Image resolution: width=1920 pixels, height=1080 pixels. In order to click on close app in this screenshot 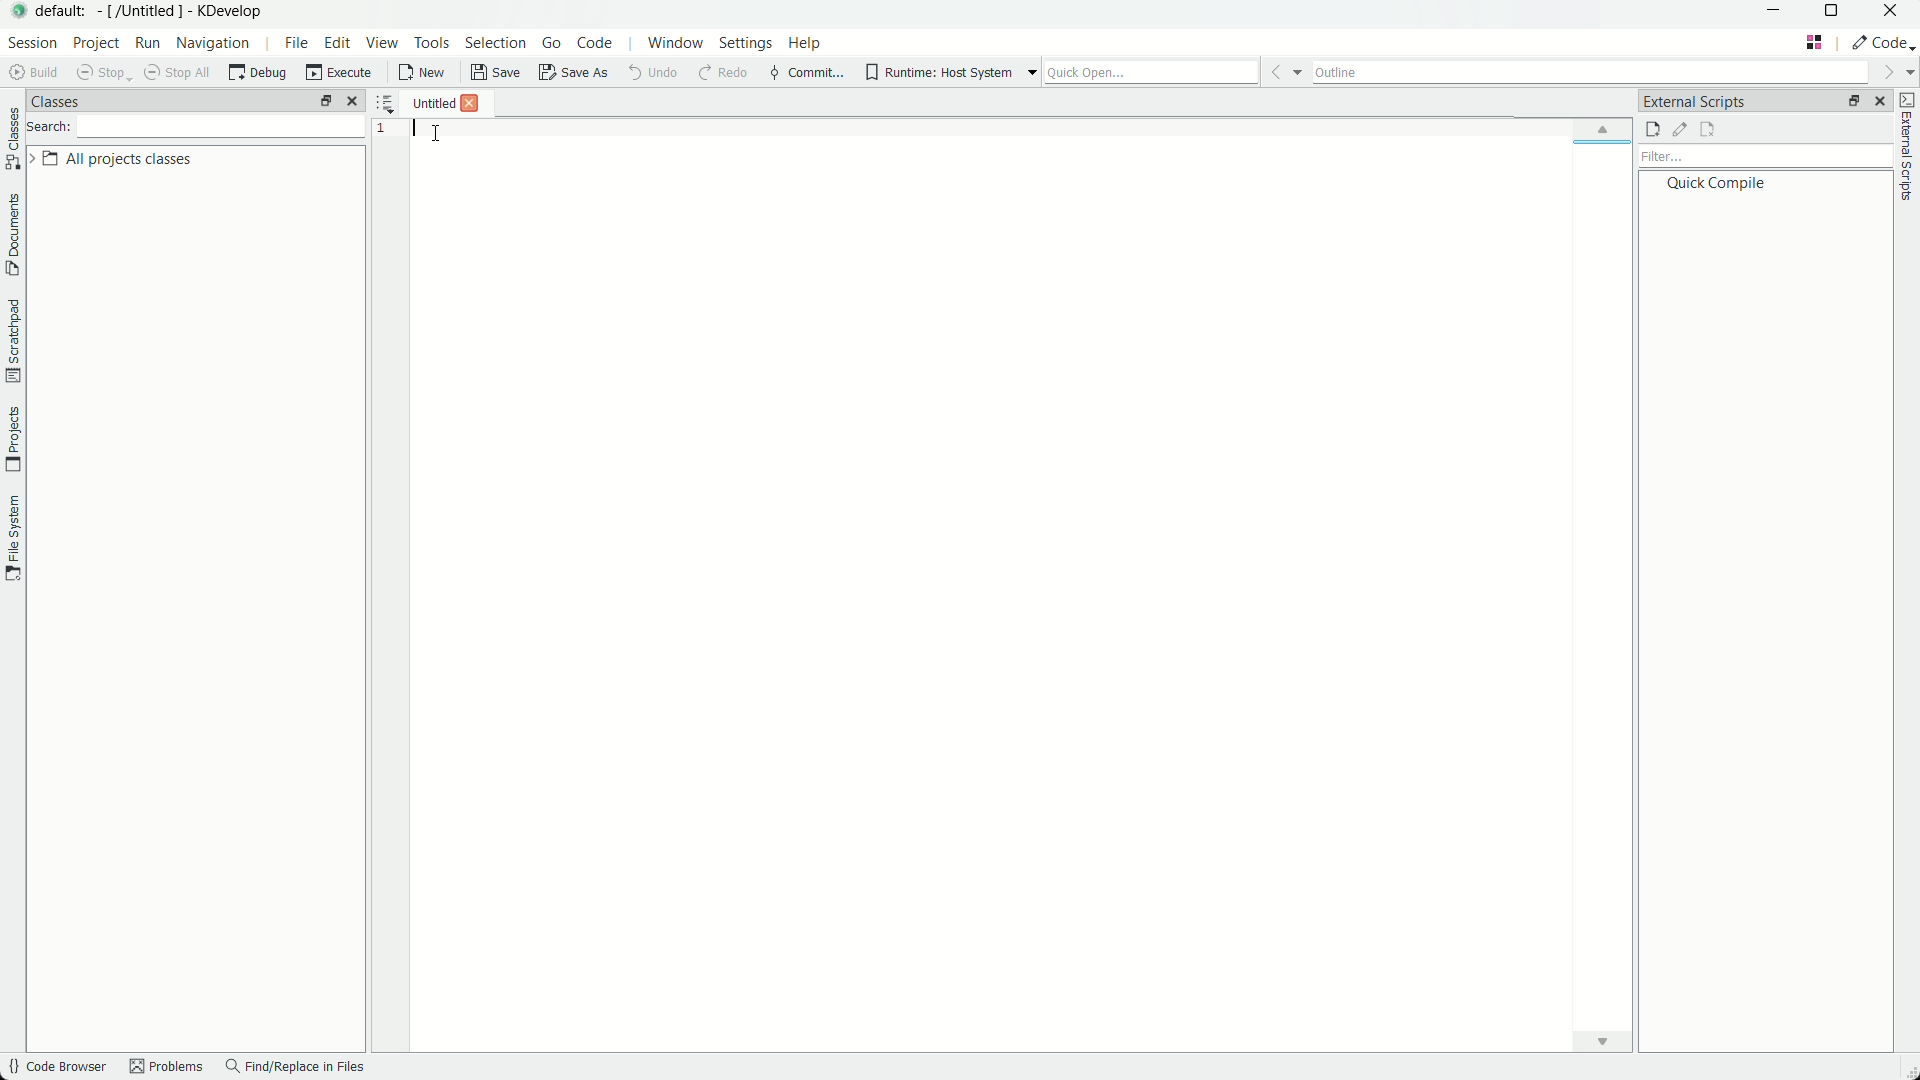, I will do `click(1895, 16)`.